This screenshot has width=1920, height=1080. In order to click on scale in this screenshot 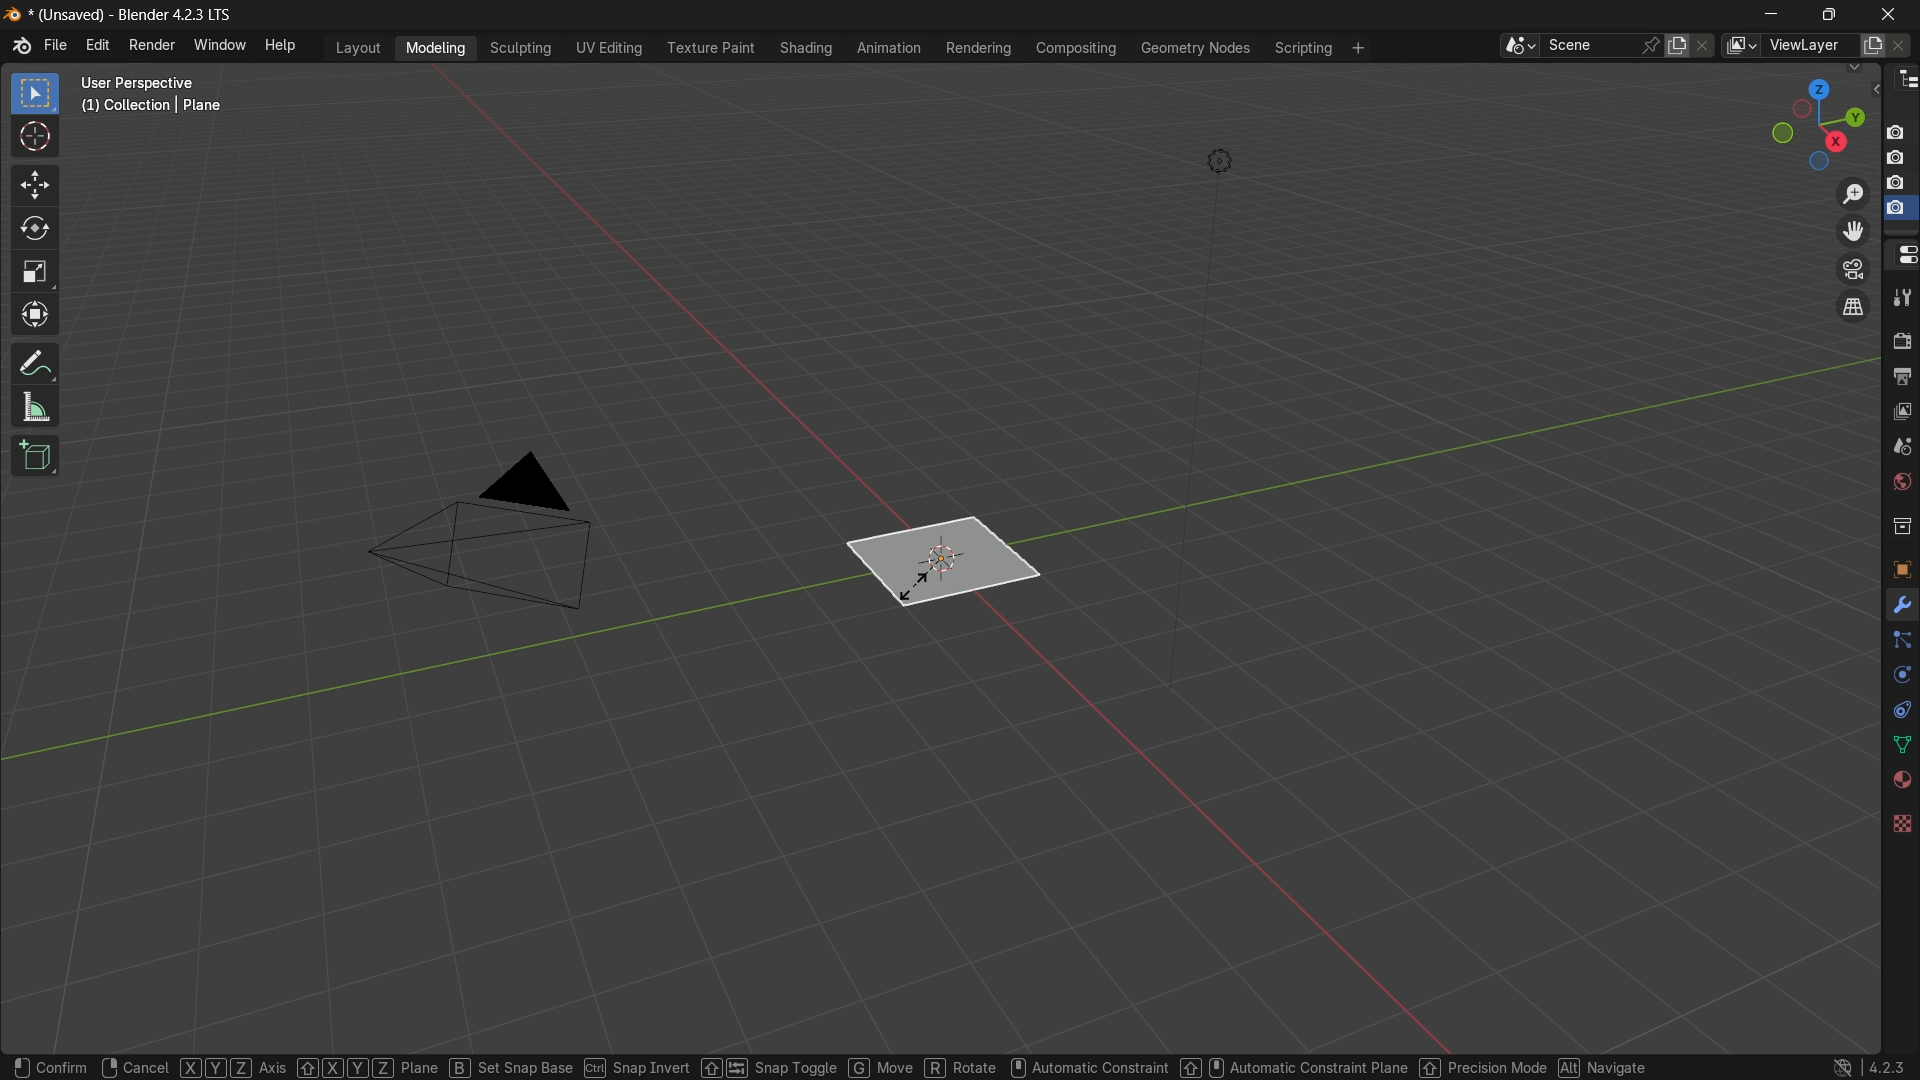, I will do `click(36, 275)`.